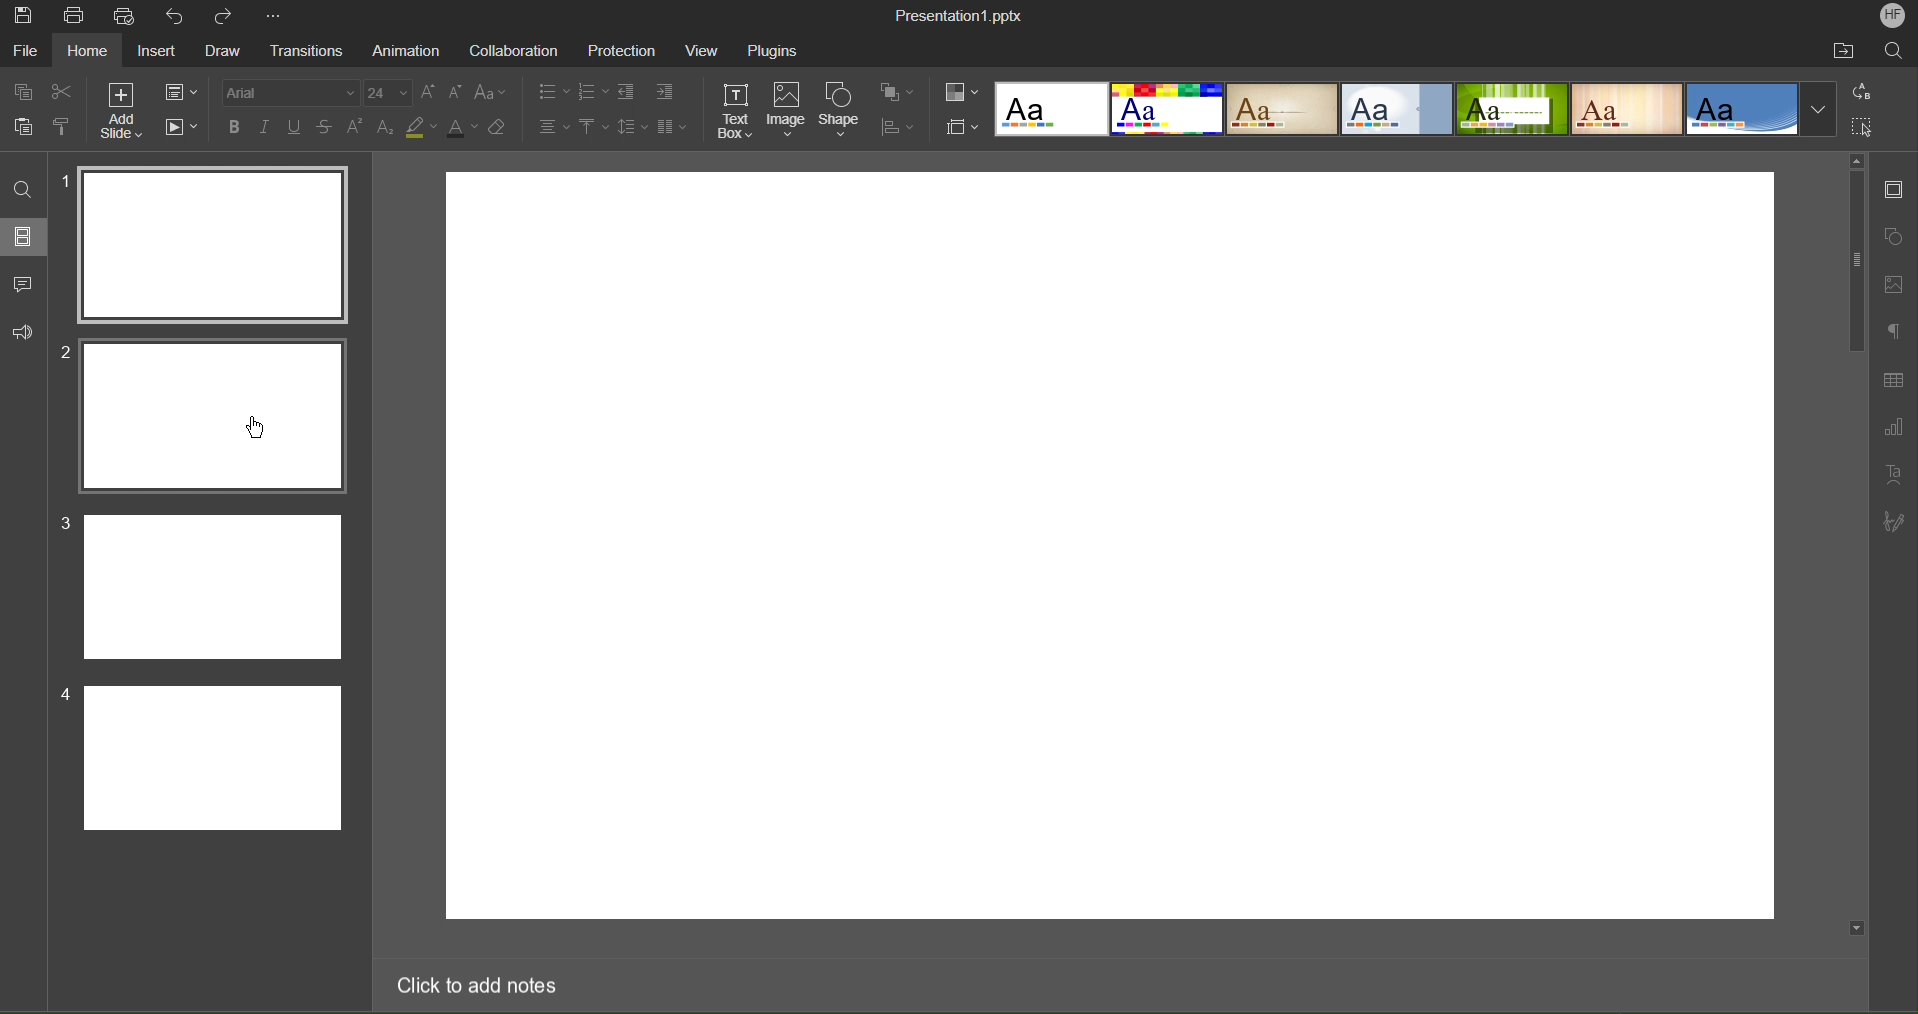 This screenshot has height=1014, width=1918. What do you see at coordinates (421, 130) in the screenshot?
I see `highlight color` at bounding box center [421, 130].